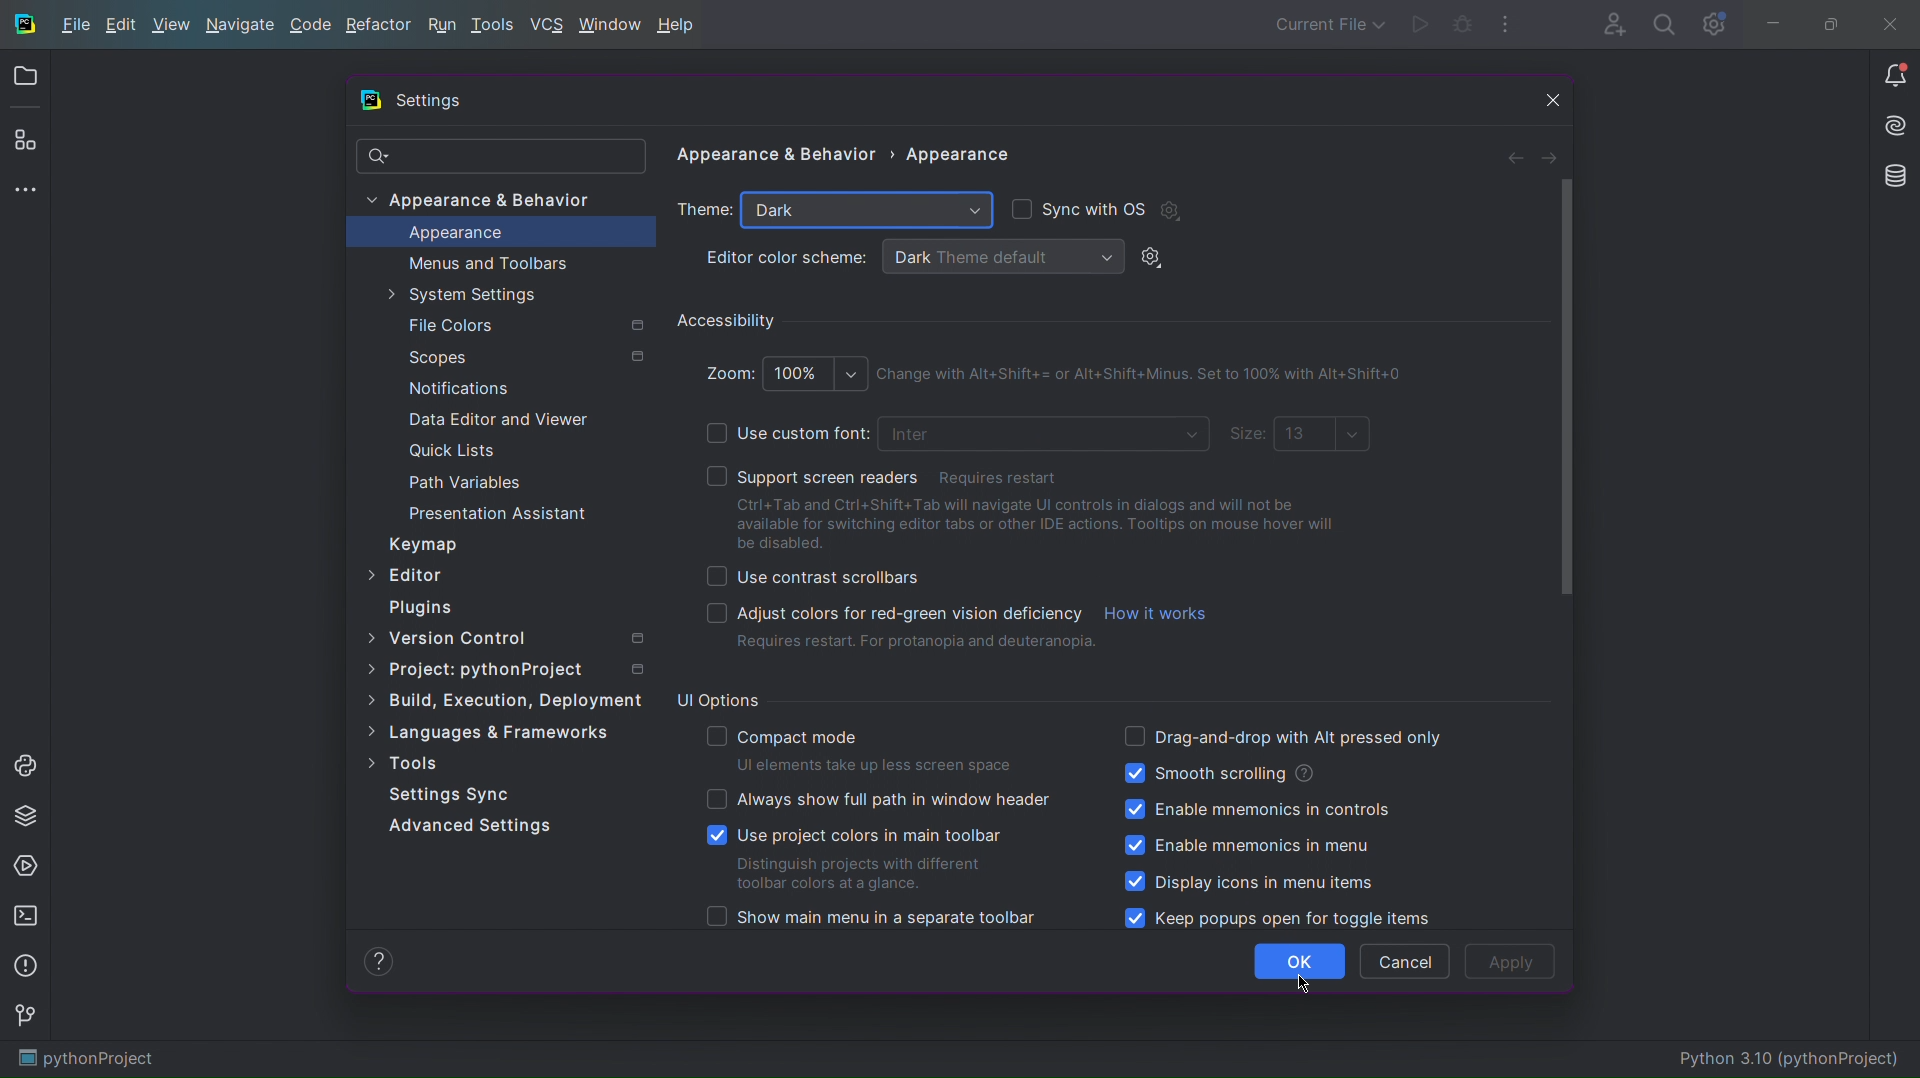 This screenshot has width=1920, height=1078. Describe the element at coordinates (1030, 473) in the screenshot. I see `Support screen readers` at that location.